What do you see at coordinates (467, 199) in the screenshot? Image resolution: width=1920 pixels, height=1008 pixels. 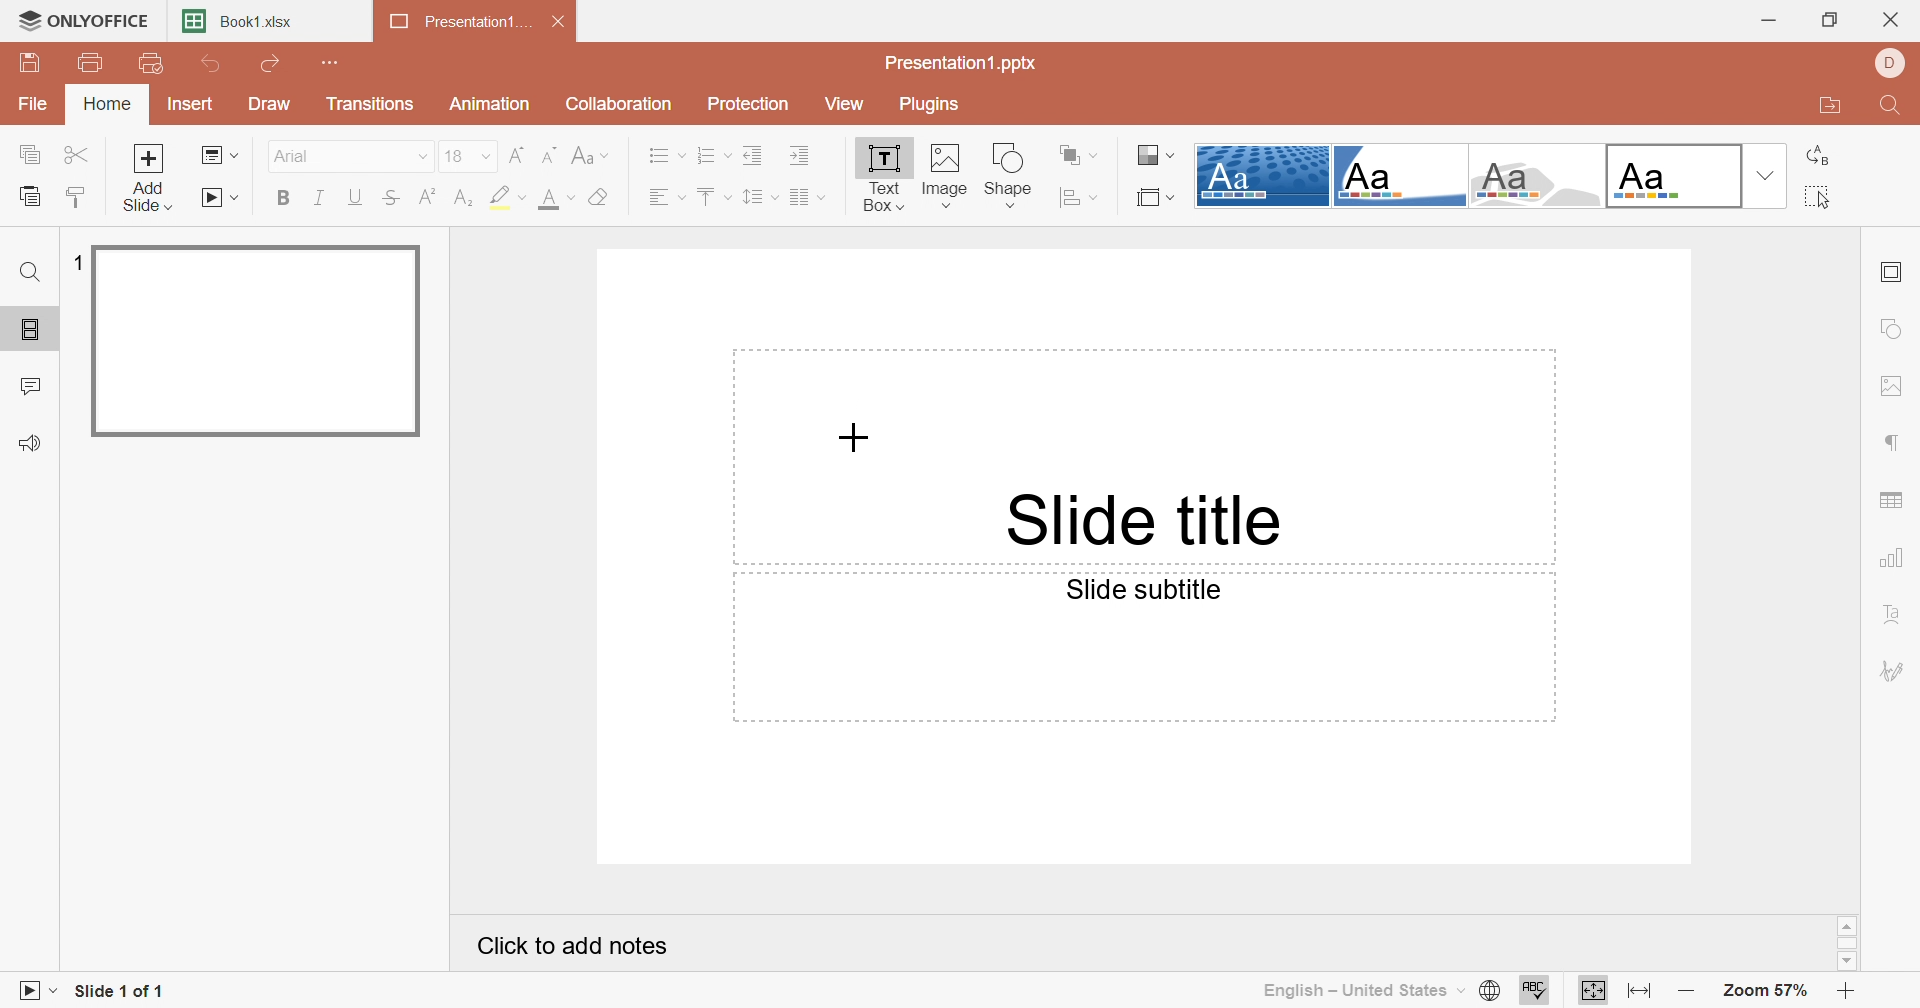 I see `Subscript` at bounding box center [467, 199].